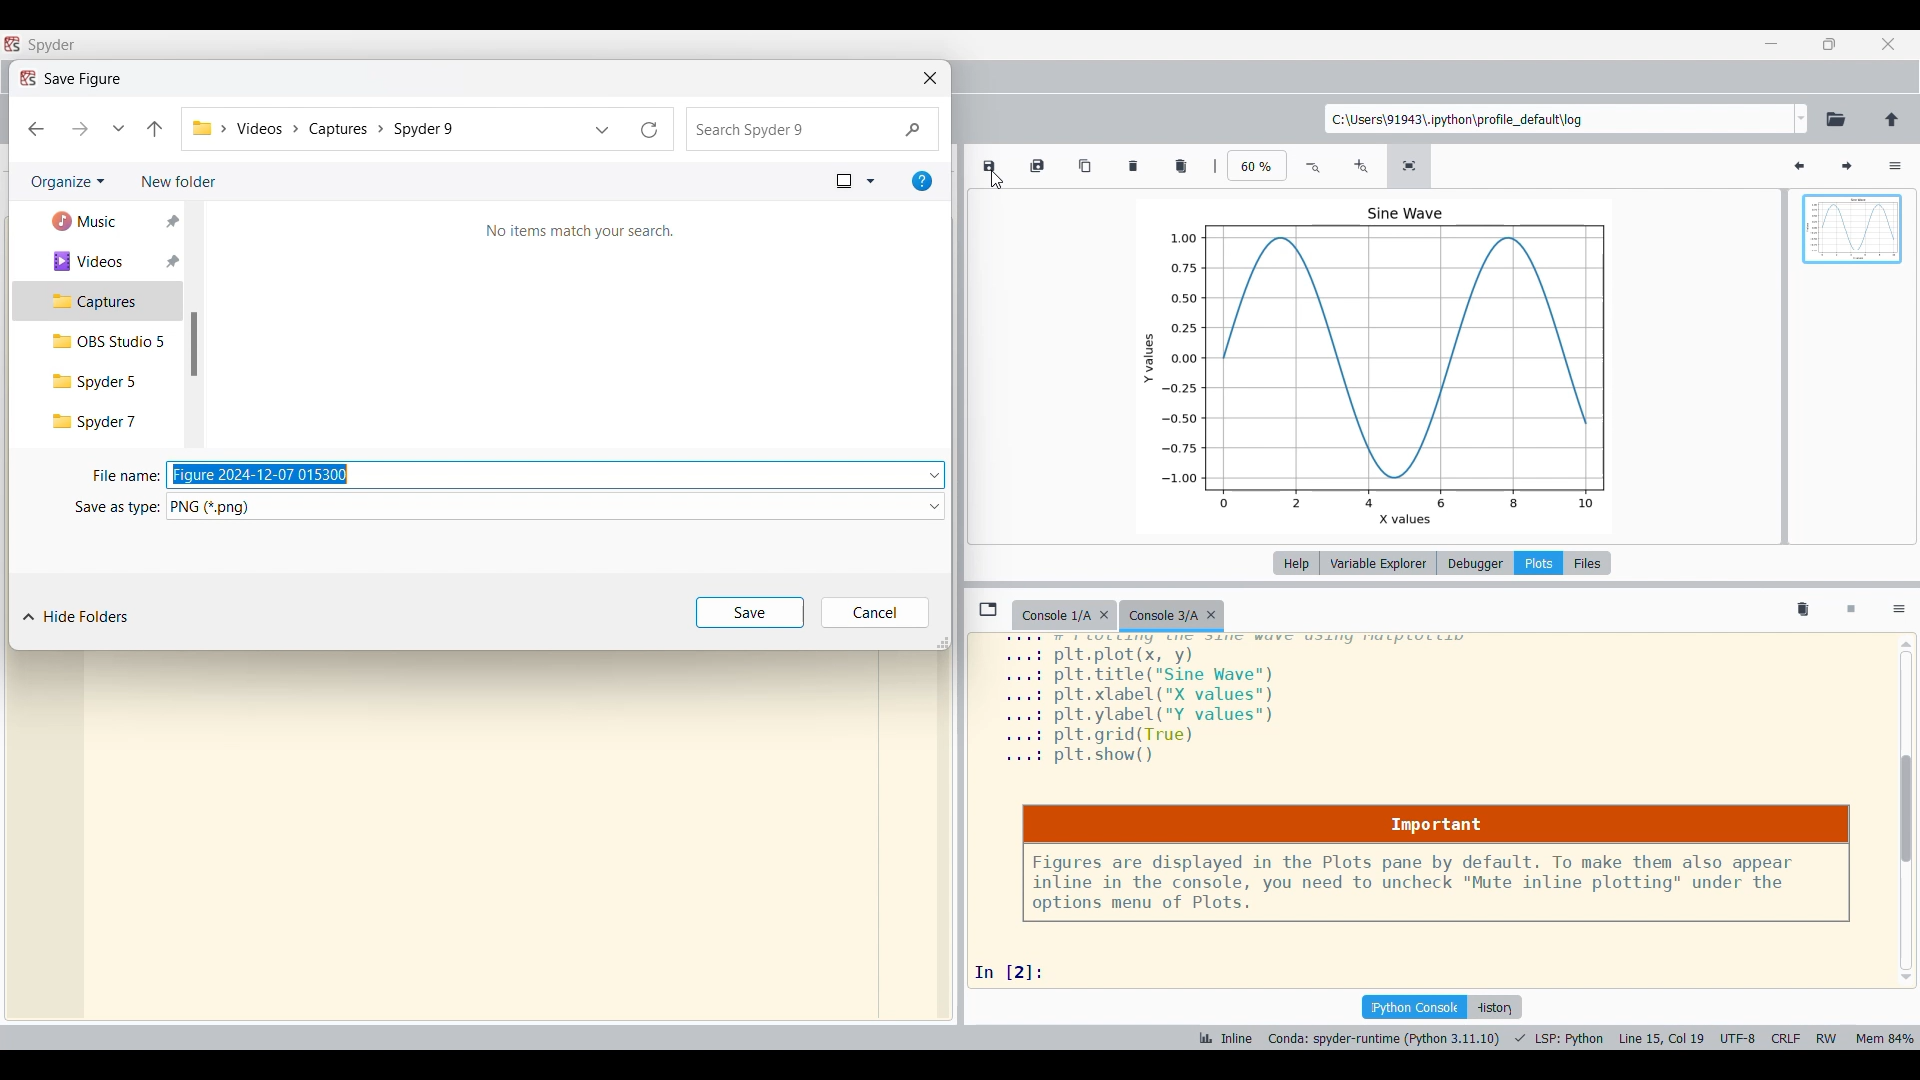 This screenshot has height=1080, width=1920. What do you see at coordinates (1409, 166) in the screenshot?
I see `Fit plot to pane size, current selection highlighted` at bounding box center [1409, 166].